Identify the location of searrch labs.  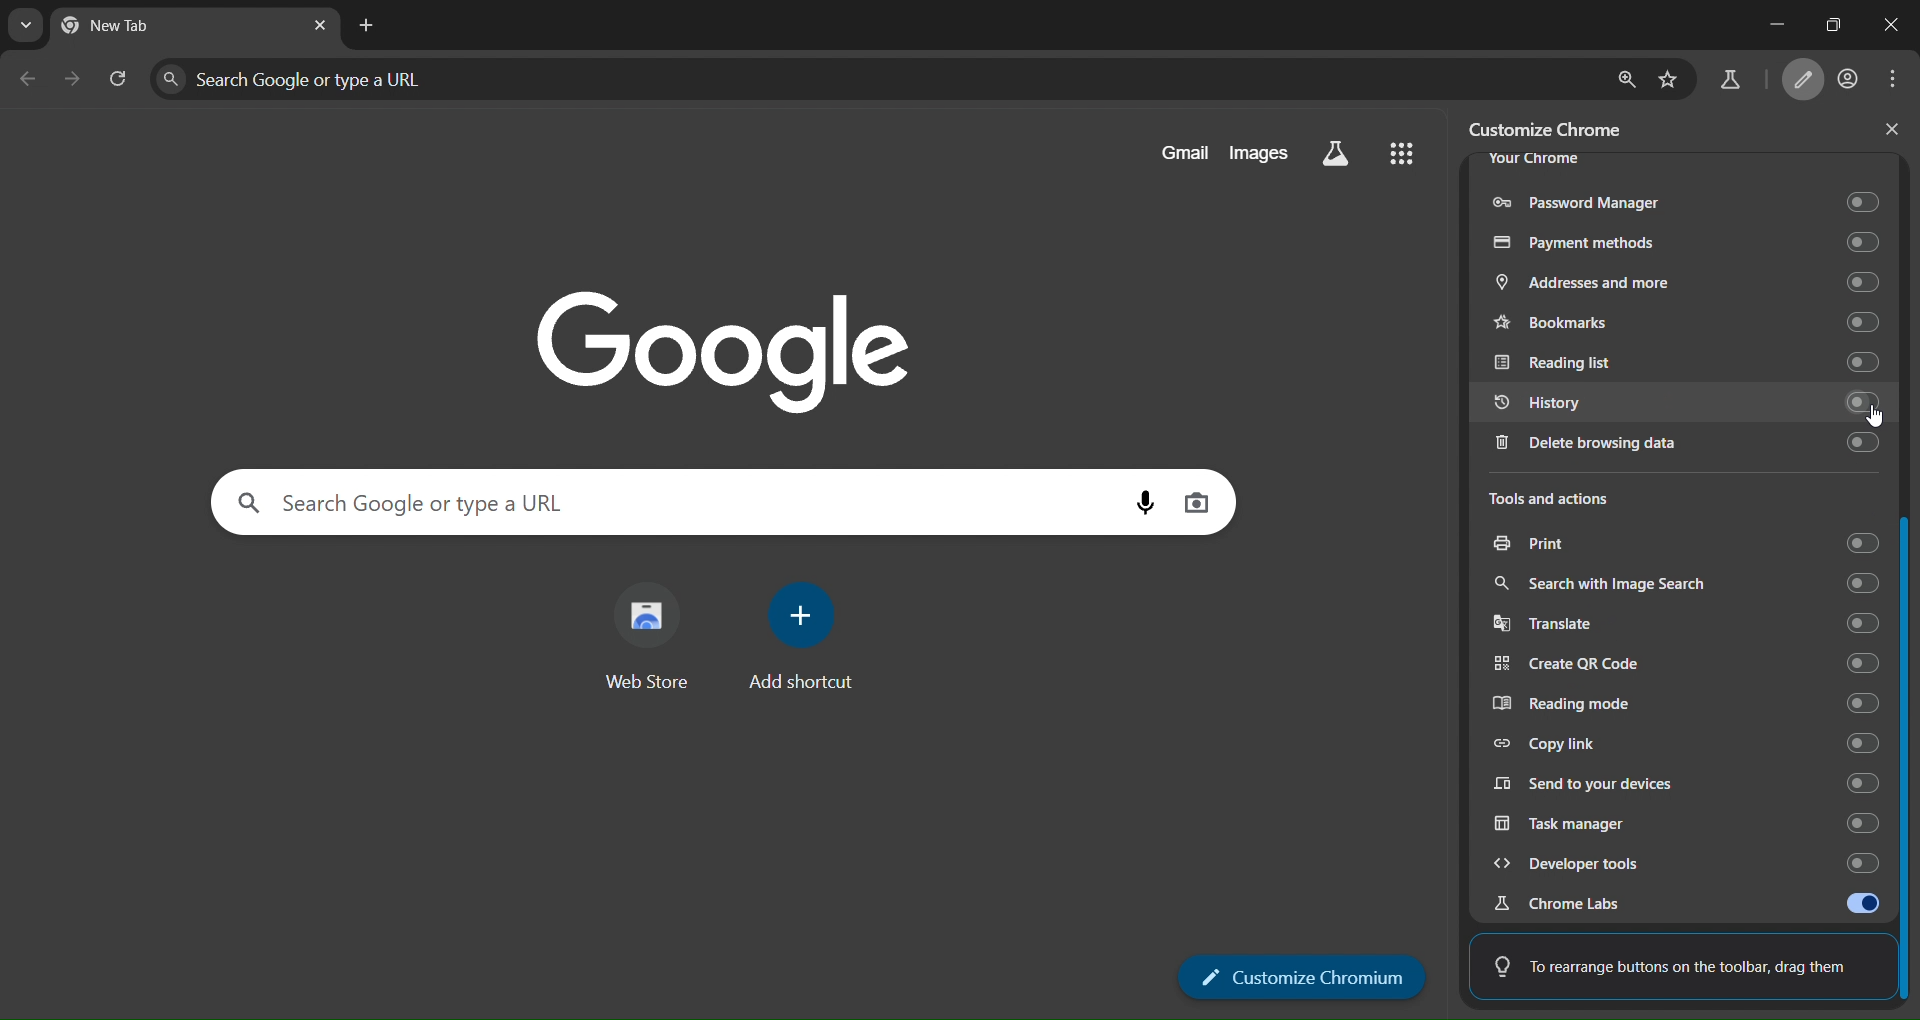
(1336, 154).